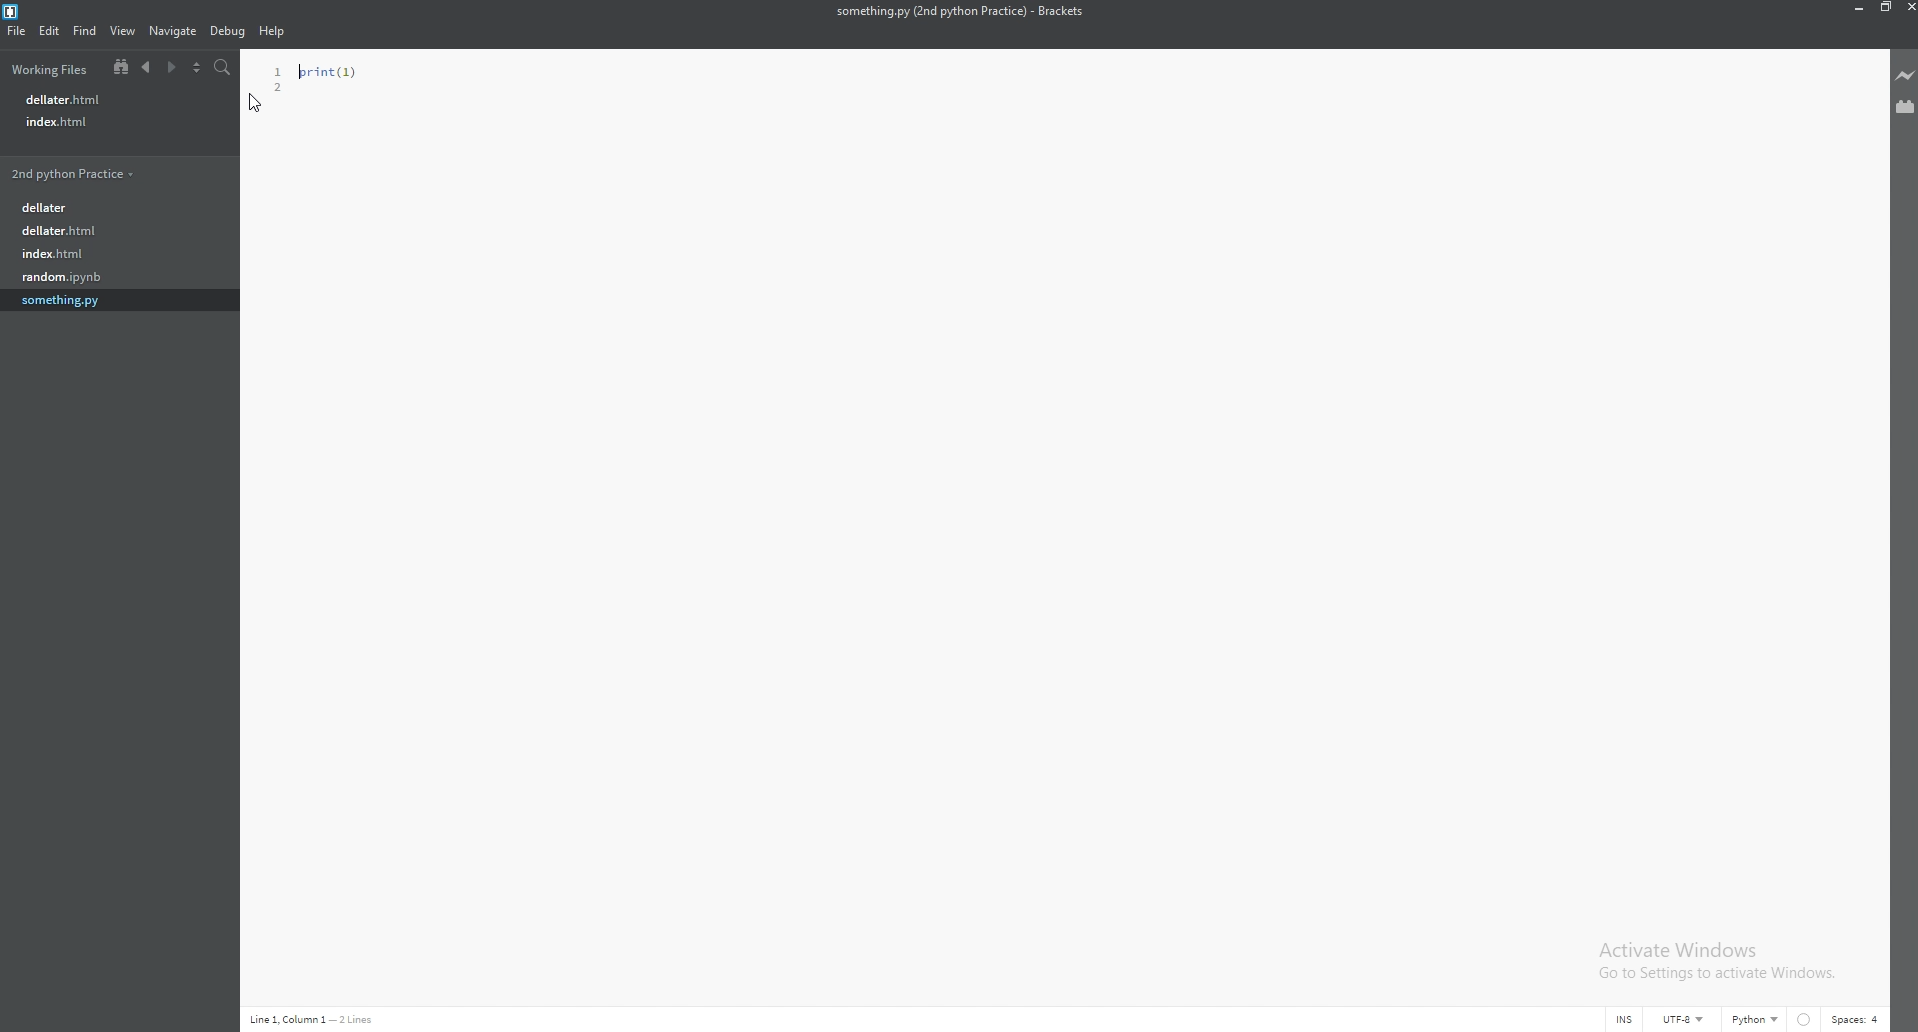  I want to click on minimize, so click(1857, 7).